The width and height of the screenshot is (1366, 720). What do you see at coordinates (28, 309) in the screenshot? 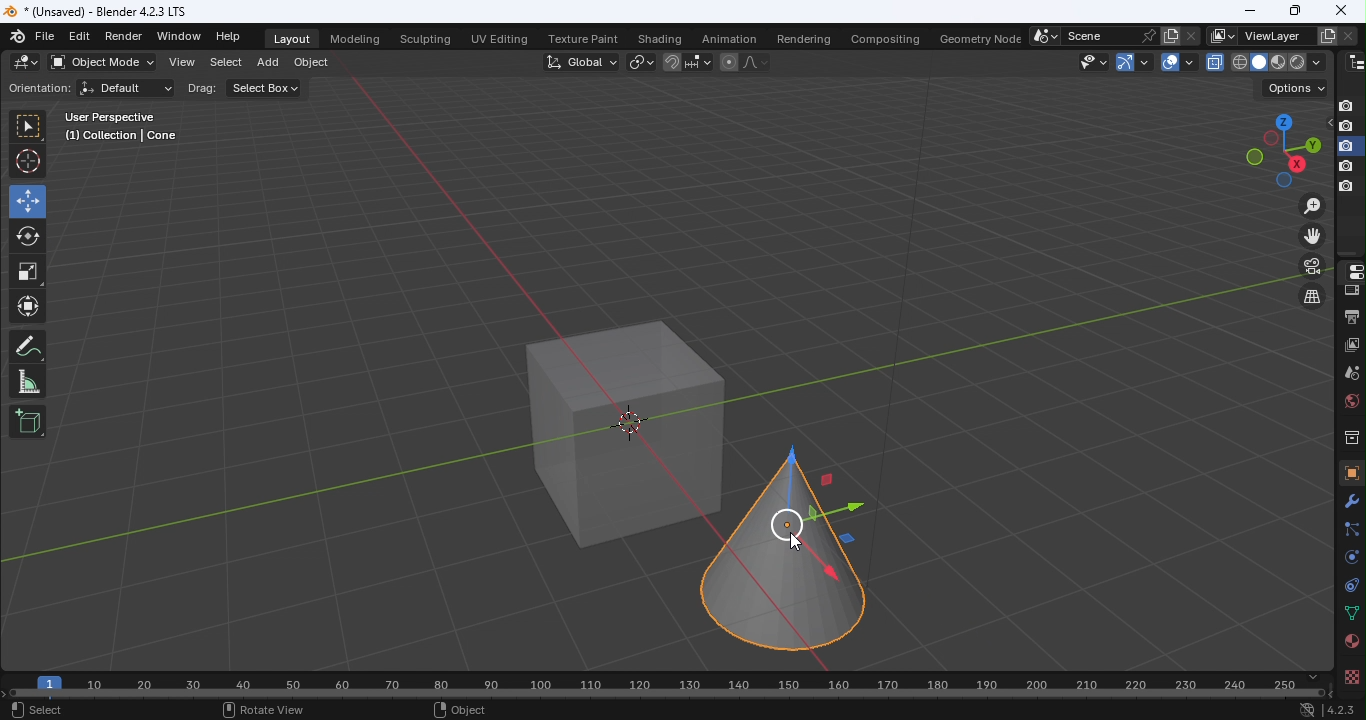
I see `Transform` at bounding box center [28, 309].